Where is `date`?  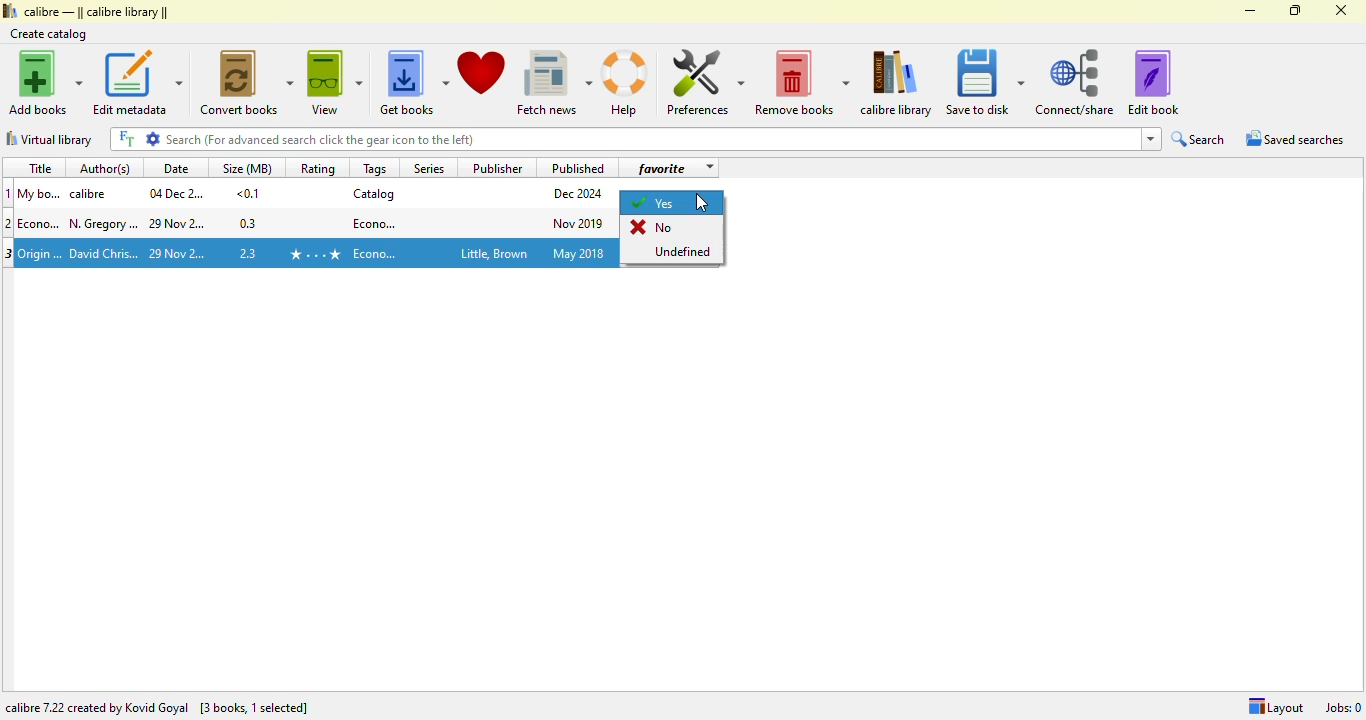
date is located at coordinates (176, 193).